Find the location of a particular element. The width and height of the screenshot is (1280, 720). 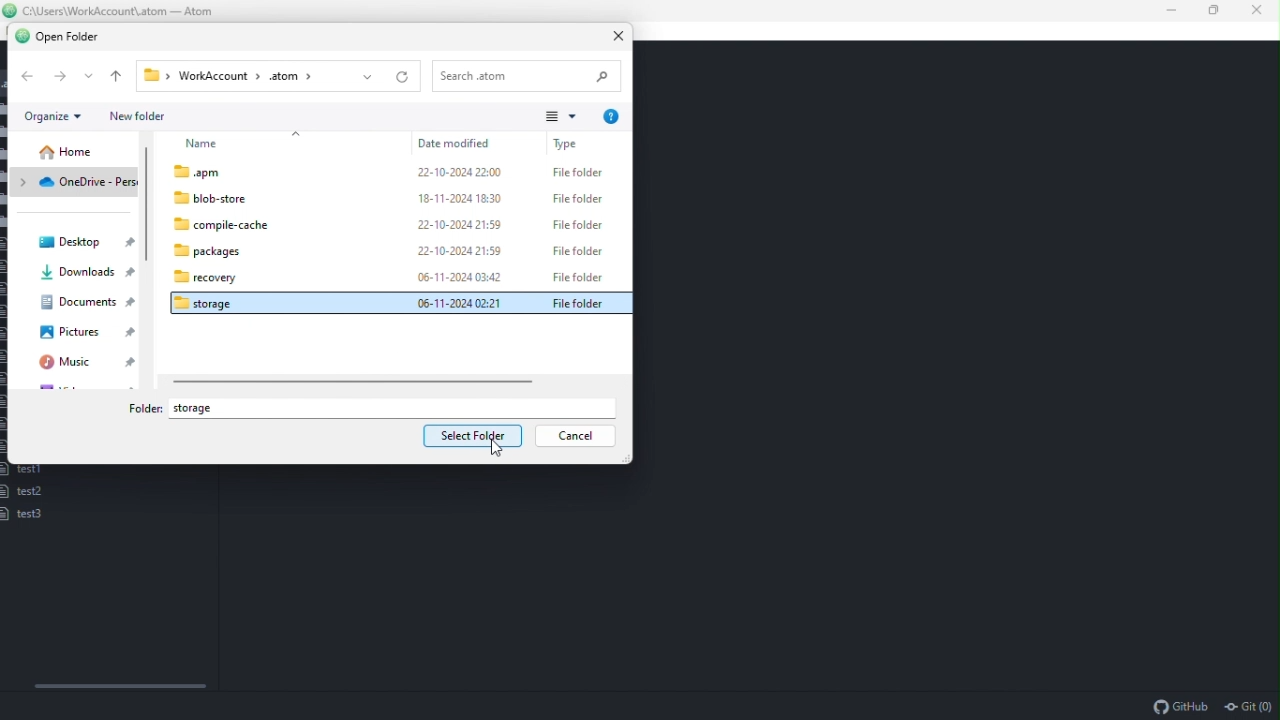

Minimise is located at coordinates (1177, 9).